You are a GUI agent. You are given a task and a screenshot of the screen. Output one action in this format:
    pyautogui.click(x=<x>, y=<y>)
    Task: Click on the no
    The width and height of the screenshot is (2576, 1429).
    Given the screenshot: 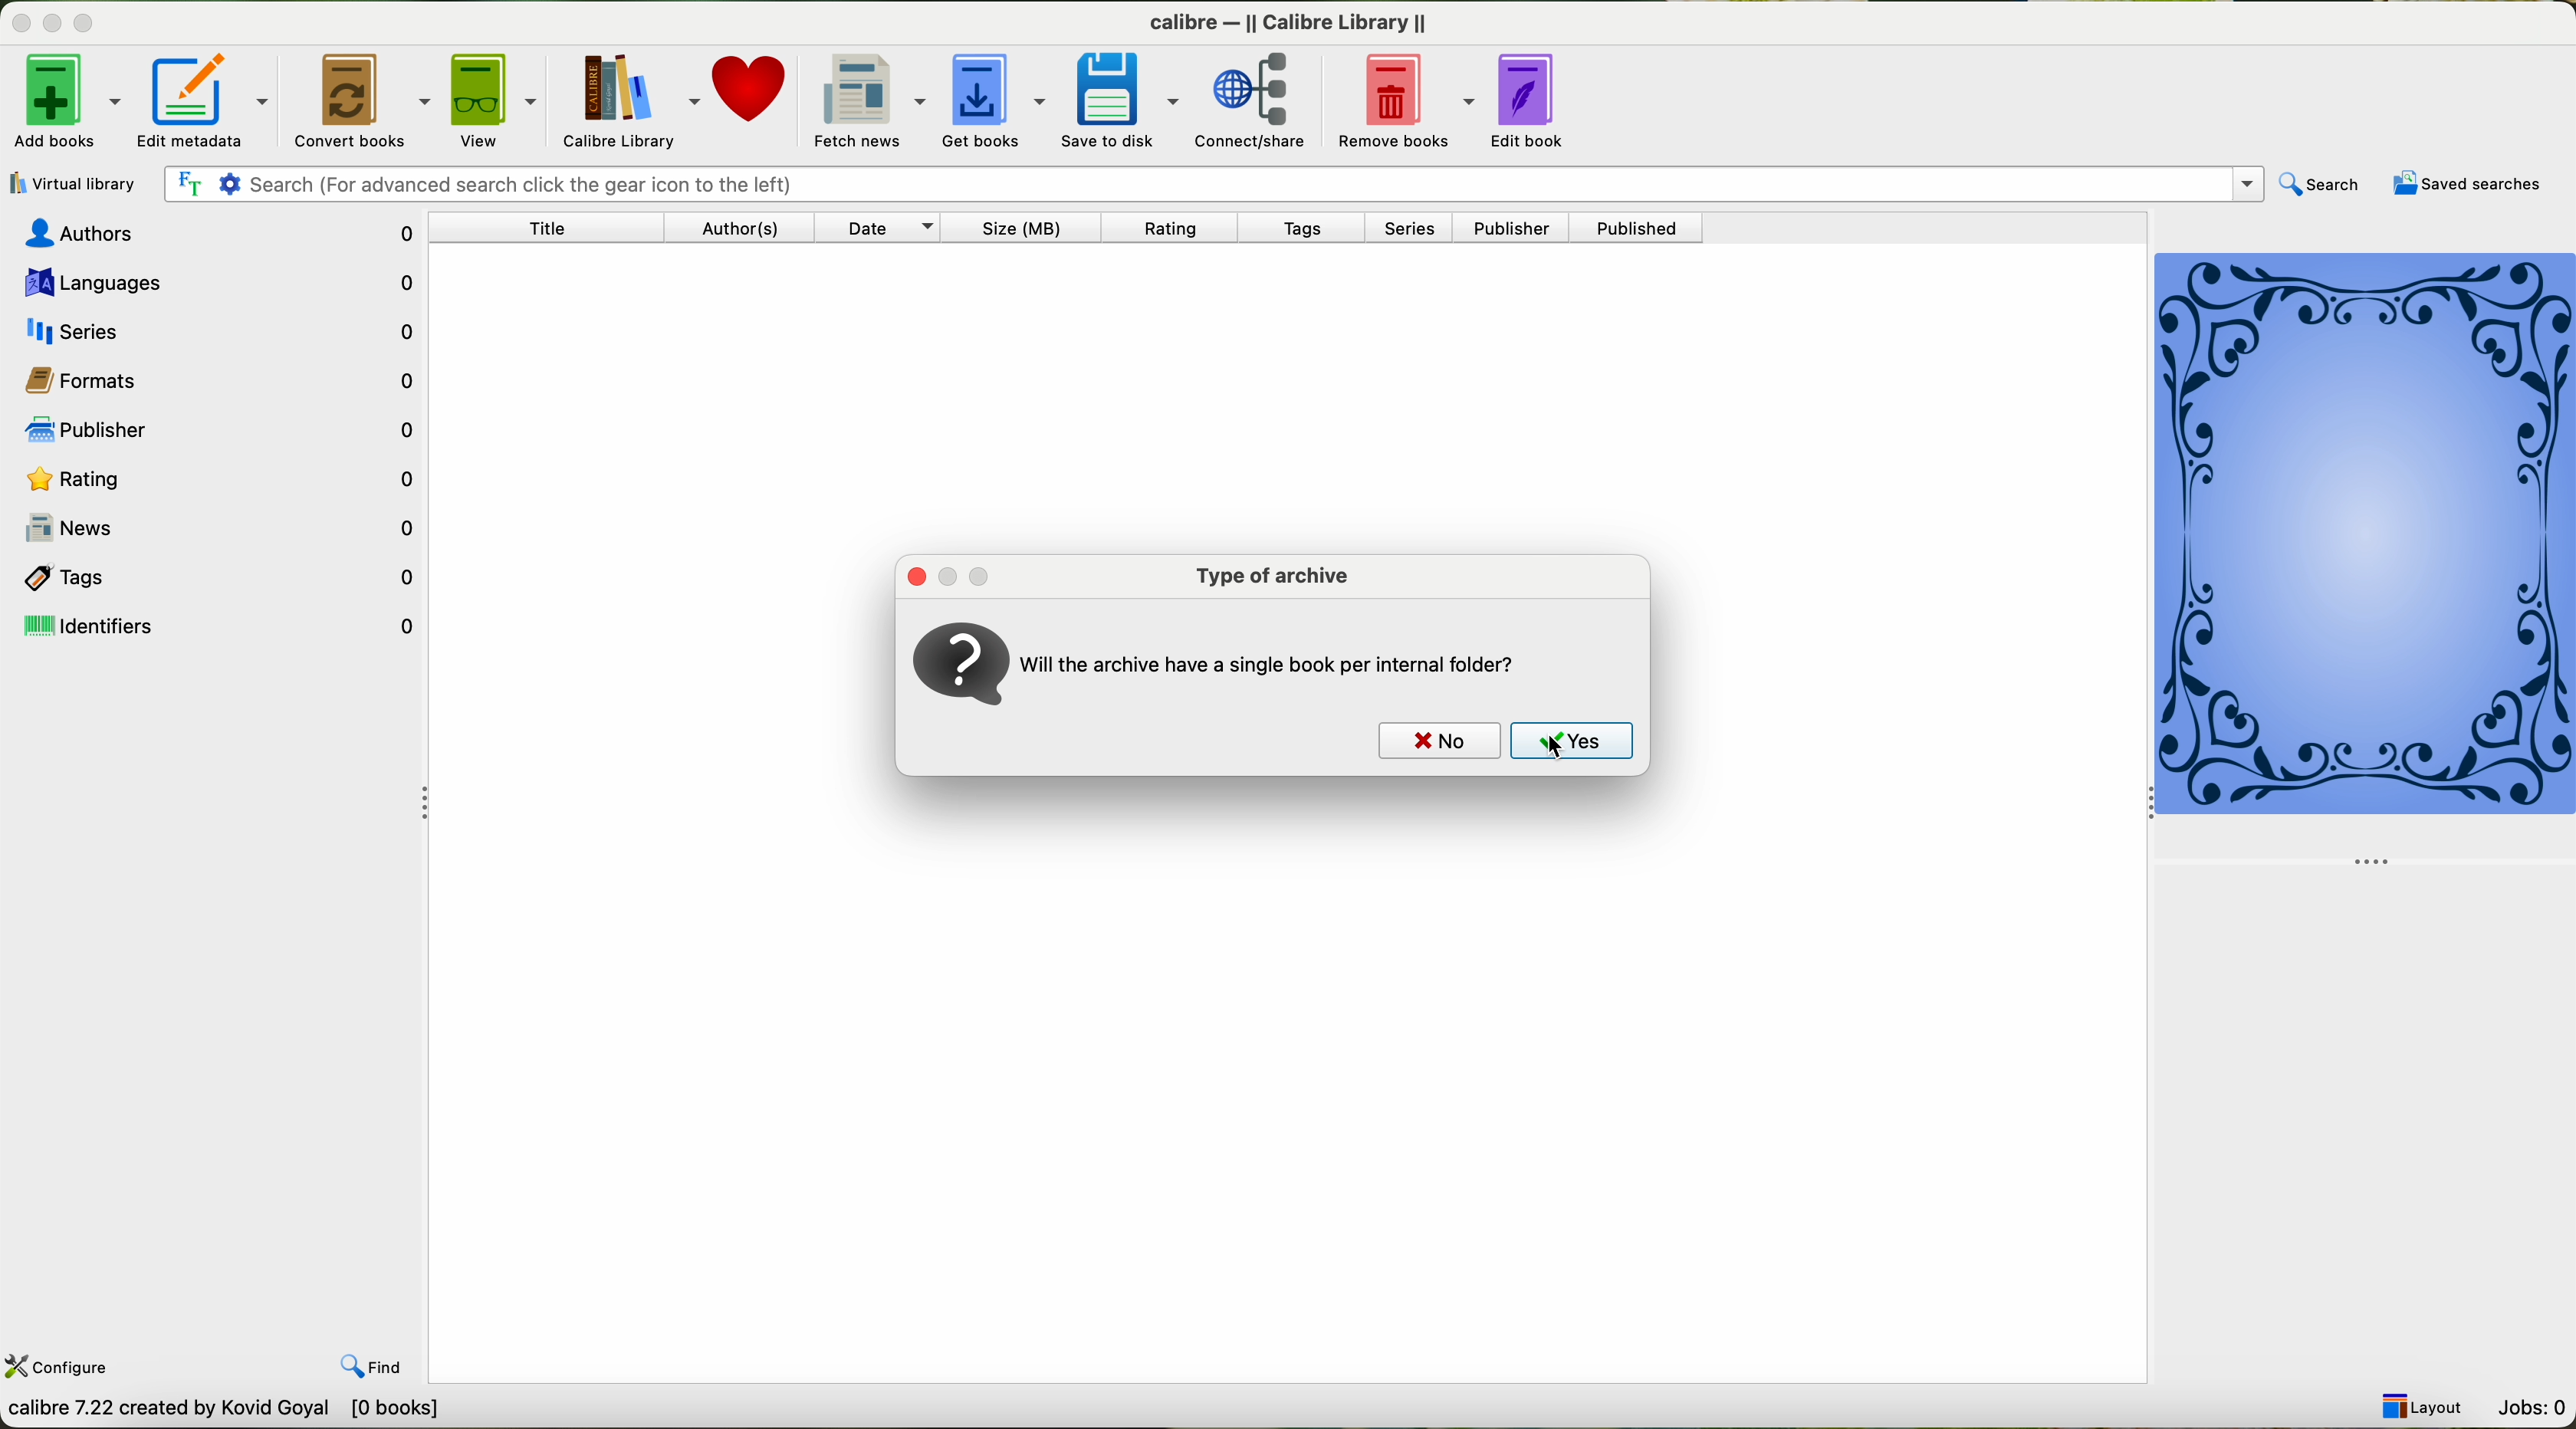 What is the action you would take?
    pyautogui.click(x=1433, y=739)
    